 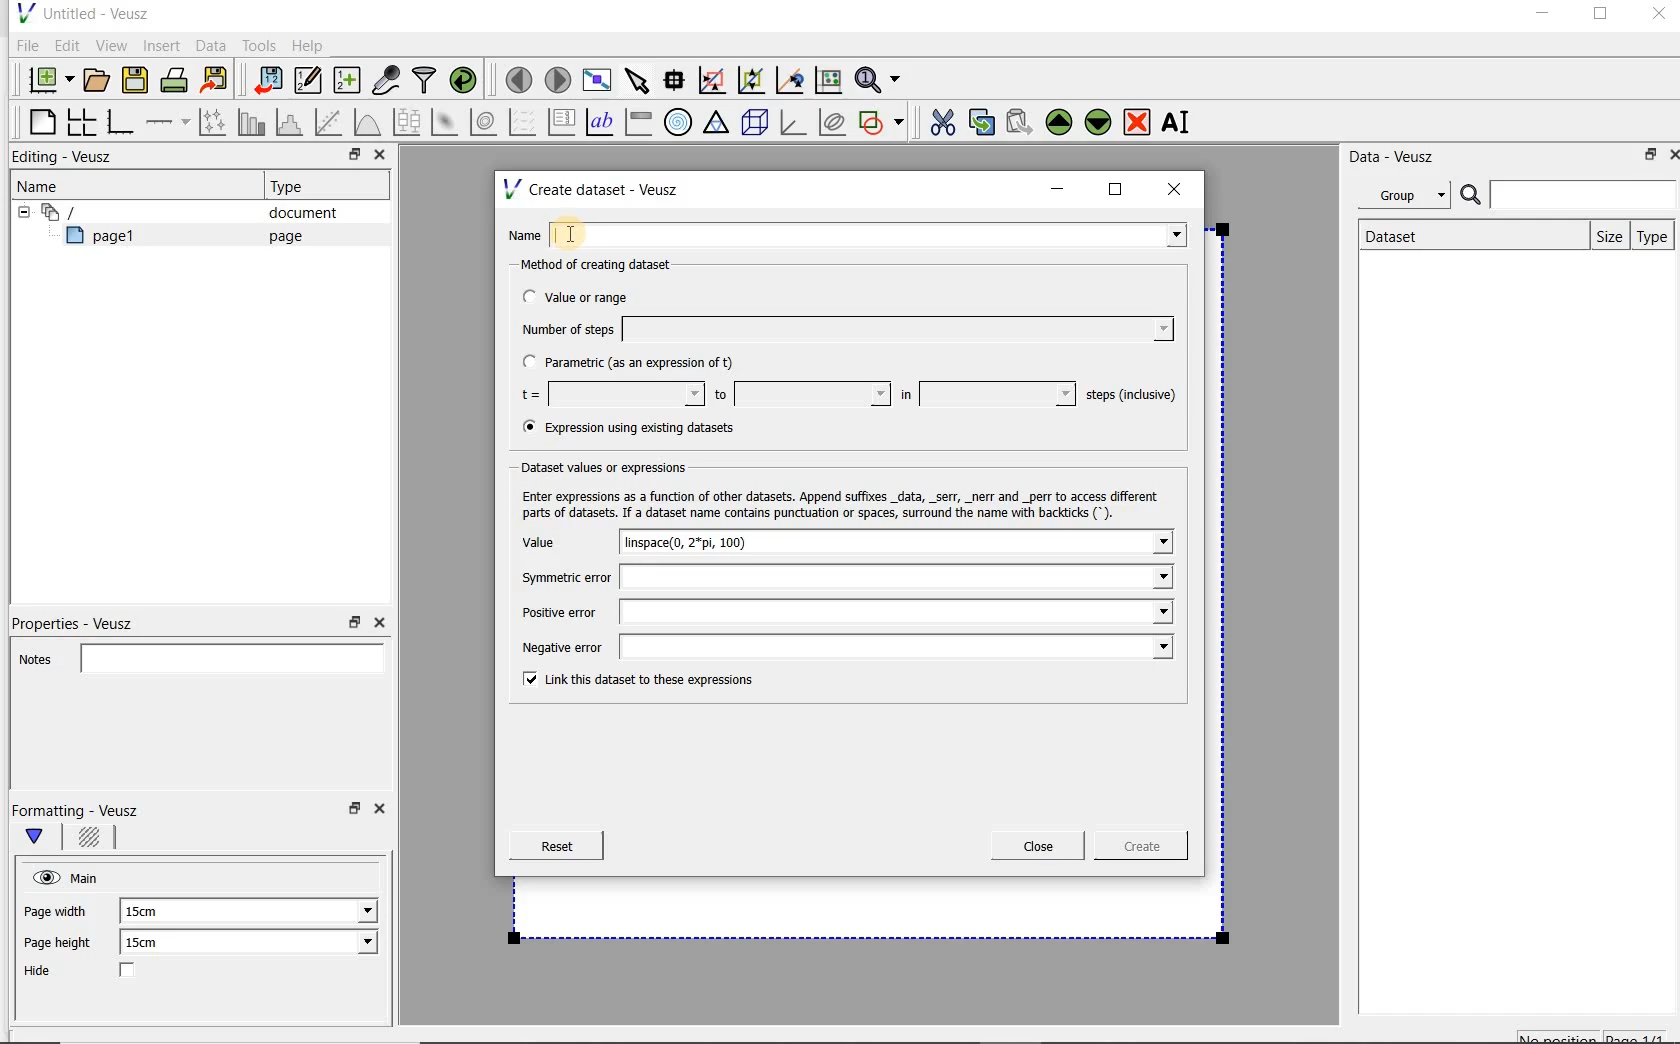 What do you see at coordinates (800, 394) in the screenshot?
I see `to` at bounding box center [800, 394].